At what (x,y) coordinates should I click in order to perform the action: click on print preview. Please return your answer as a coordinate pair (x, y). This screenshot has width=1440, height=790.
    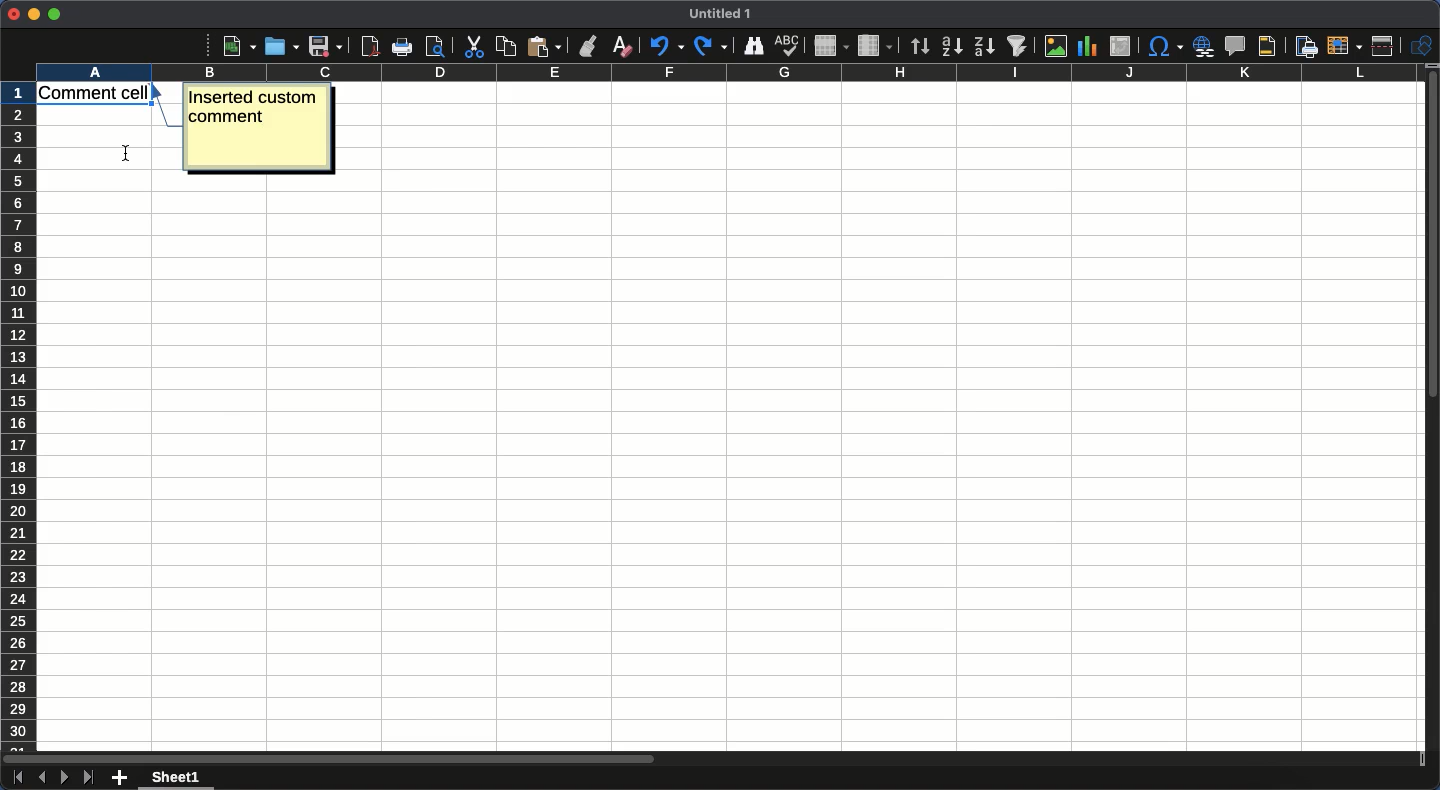
    Looking at the image, I should click on (437, 44).